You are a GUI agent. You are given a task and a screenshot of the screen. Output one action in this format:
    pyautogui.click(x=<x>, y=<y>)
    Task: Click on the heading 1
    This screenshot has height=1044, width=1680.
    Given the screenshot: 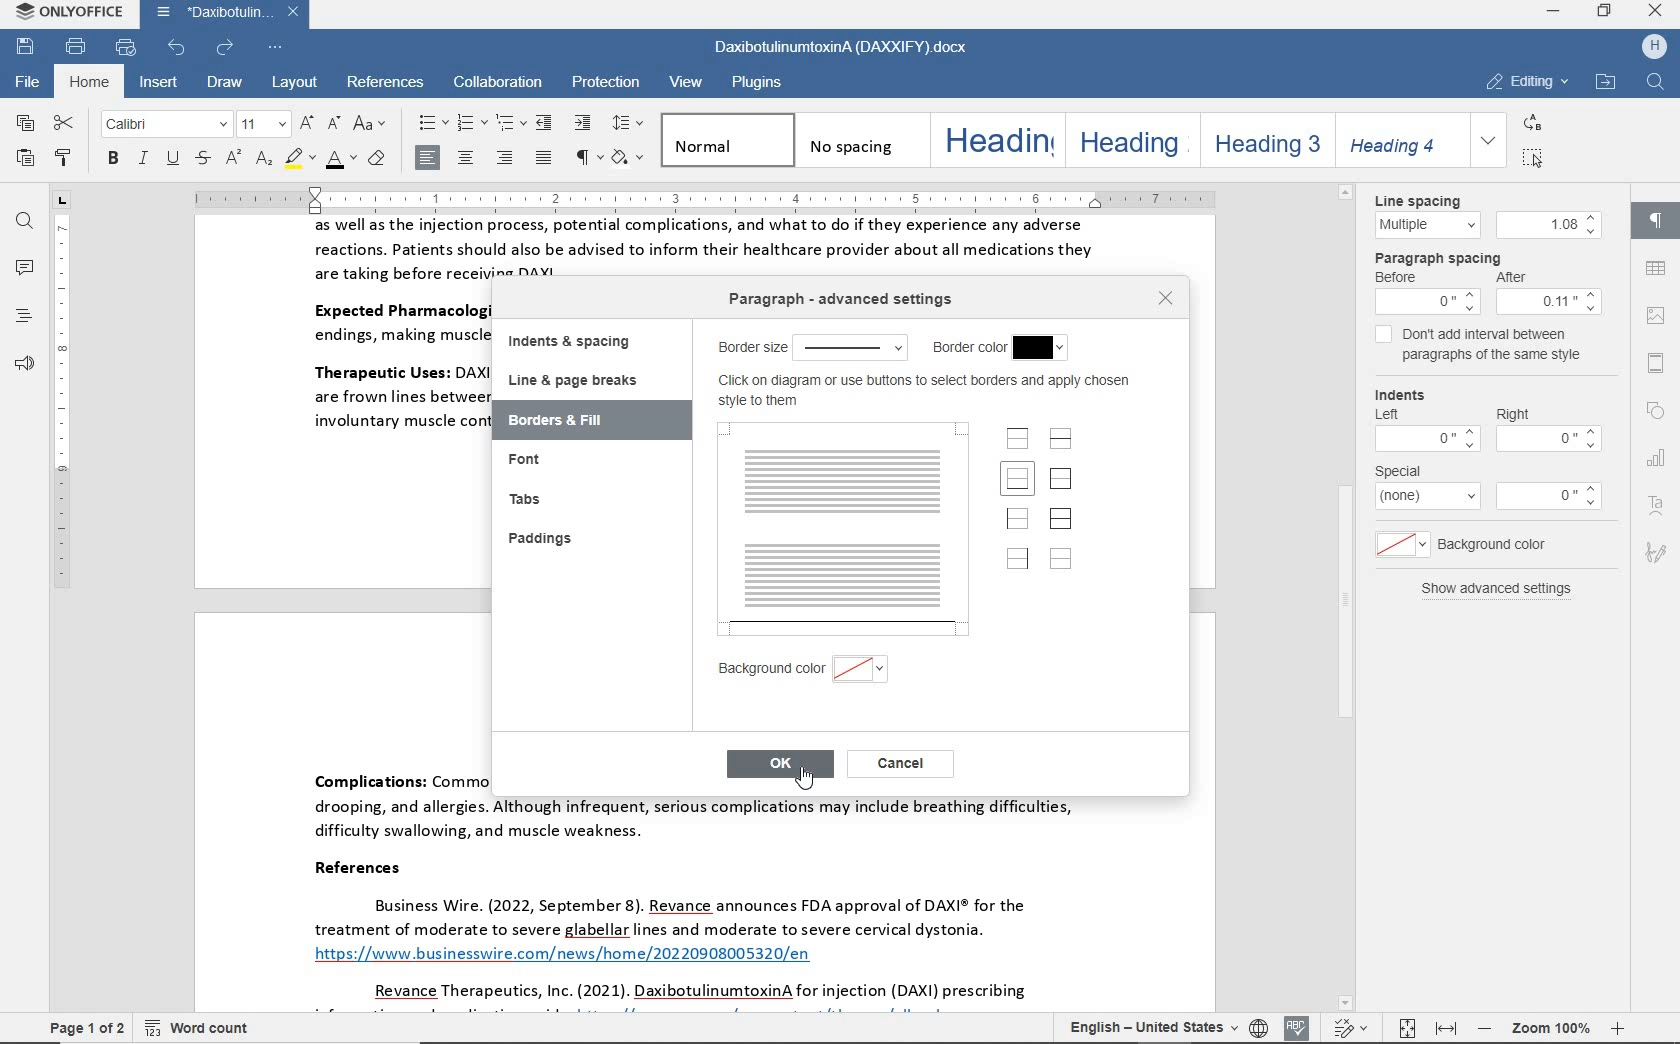 What is the action you would take?
    pyautogui.click(x=994, y=139)
    